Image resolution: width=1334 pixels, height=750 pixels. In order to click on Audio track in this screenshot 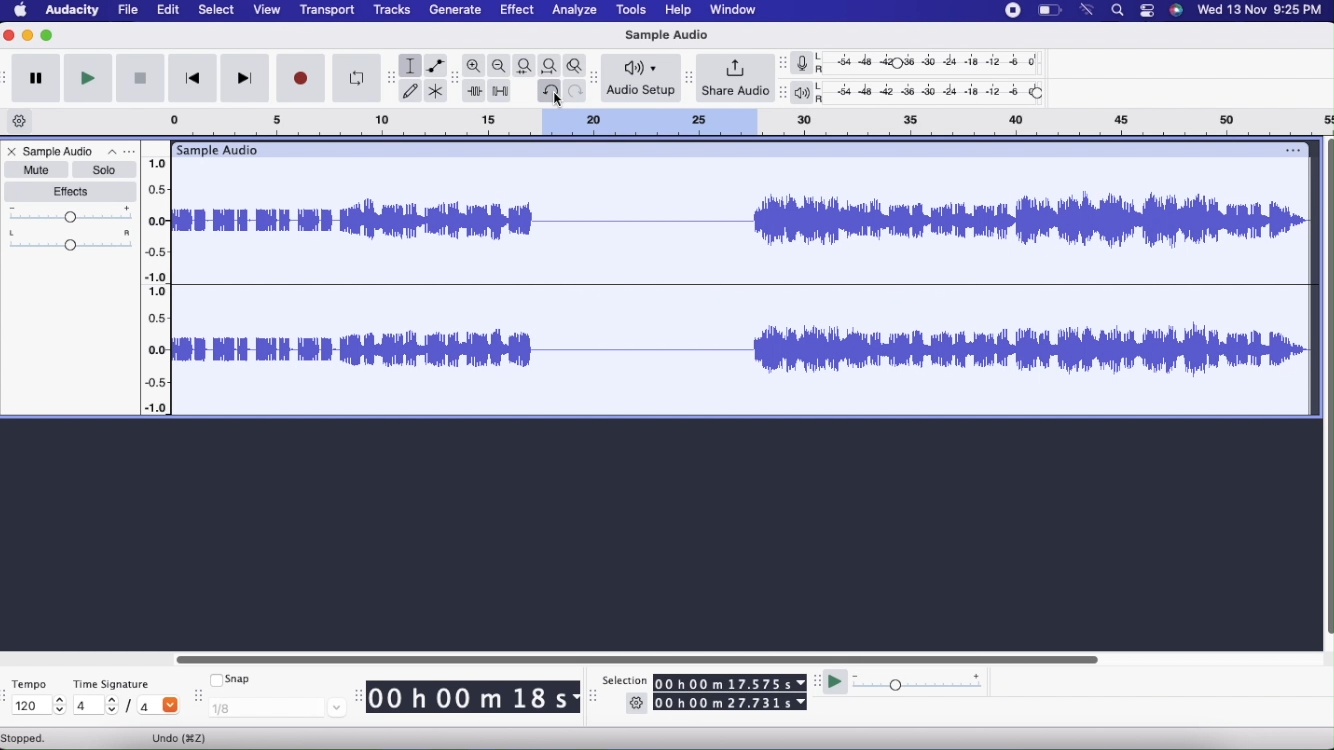, I will do `click(745, 351)`.